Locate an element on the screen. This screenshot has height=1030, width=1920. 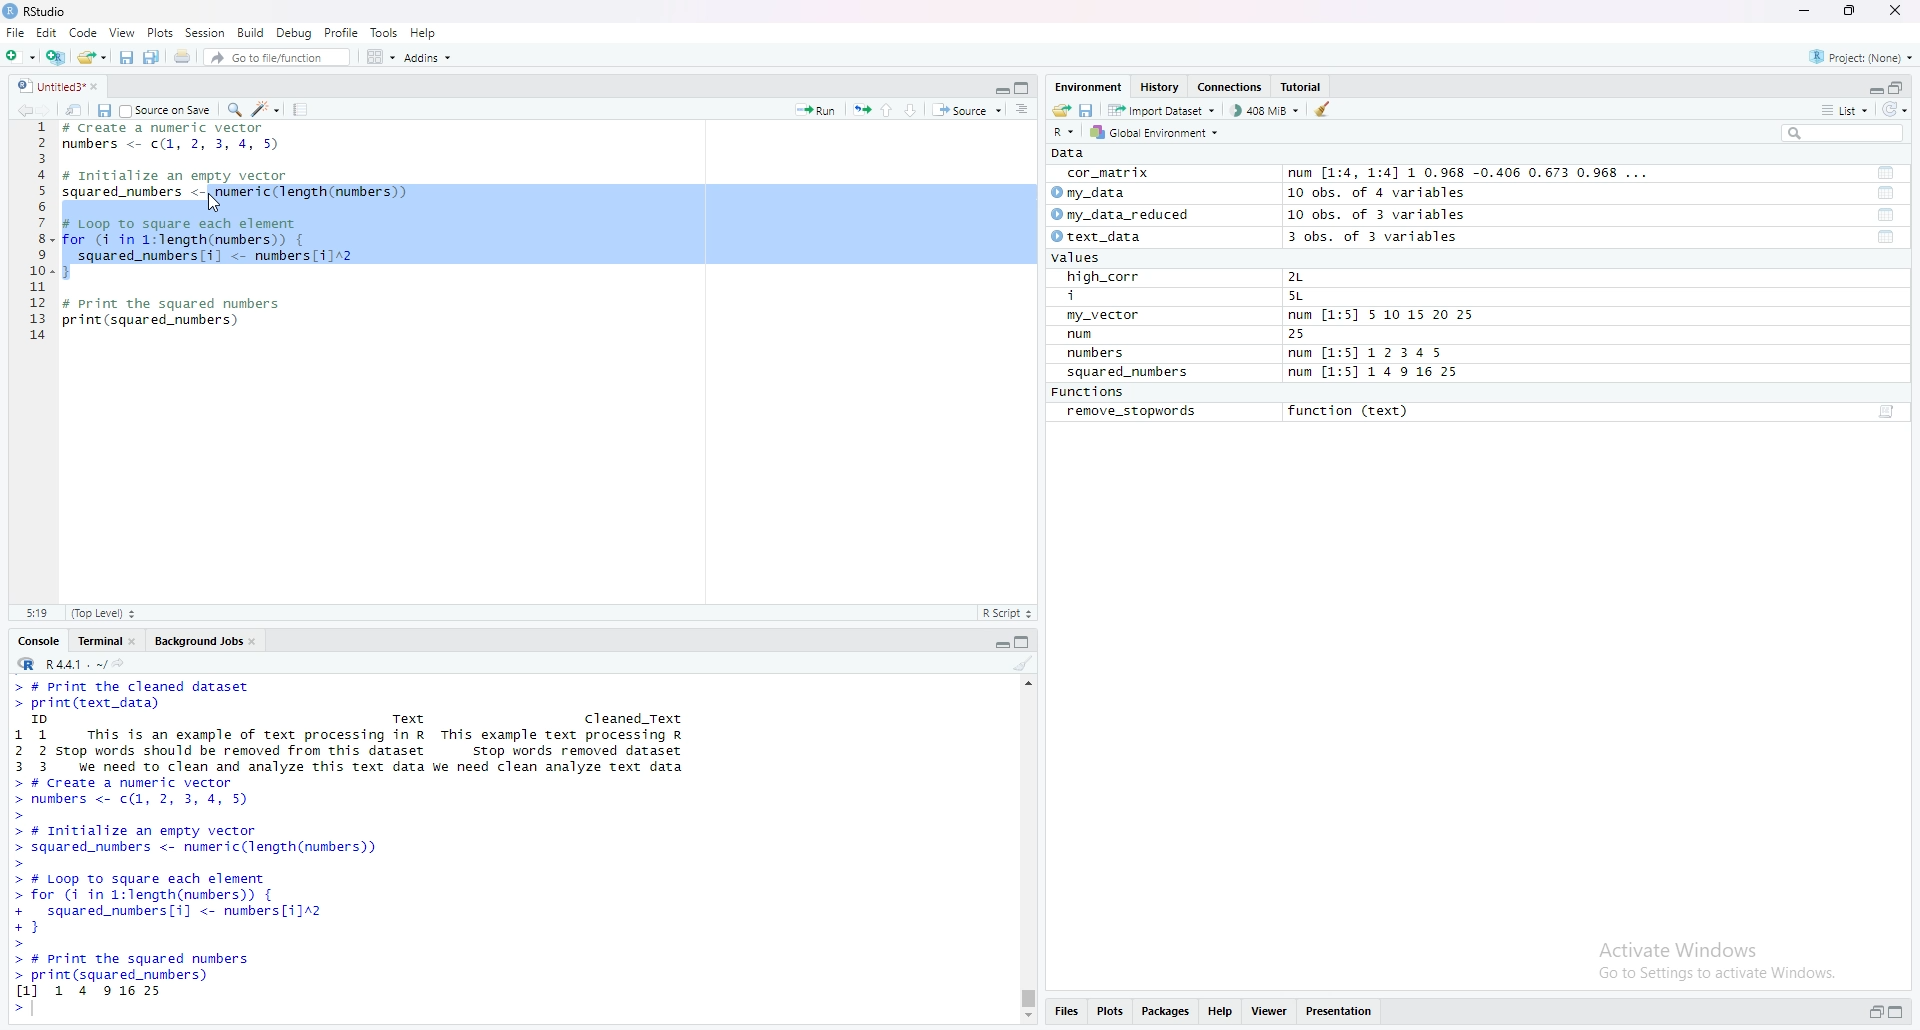
5:19 is located at coordinates (36, 612).